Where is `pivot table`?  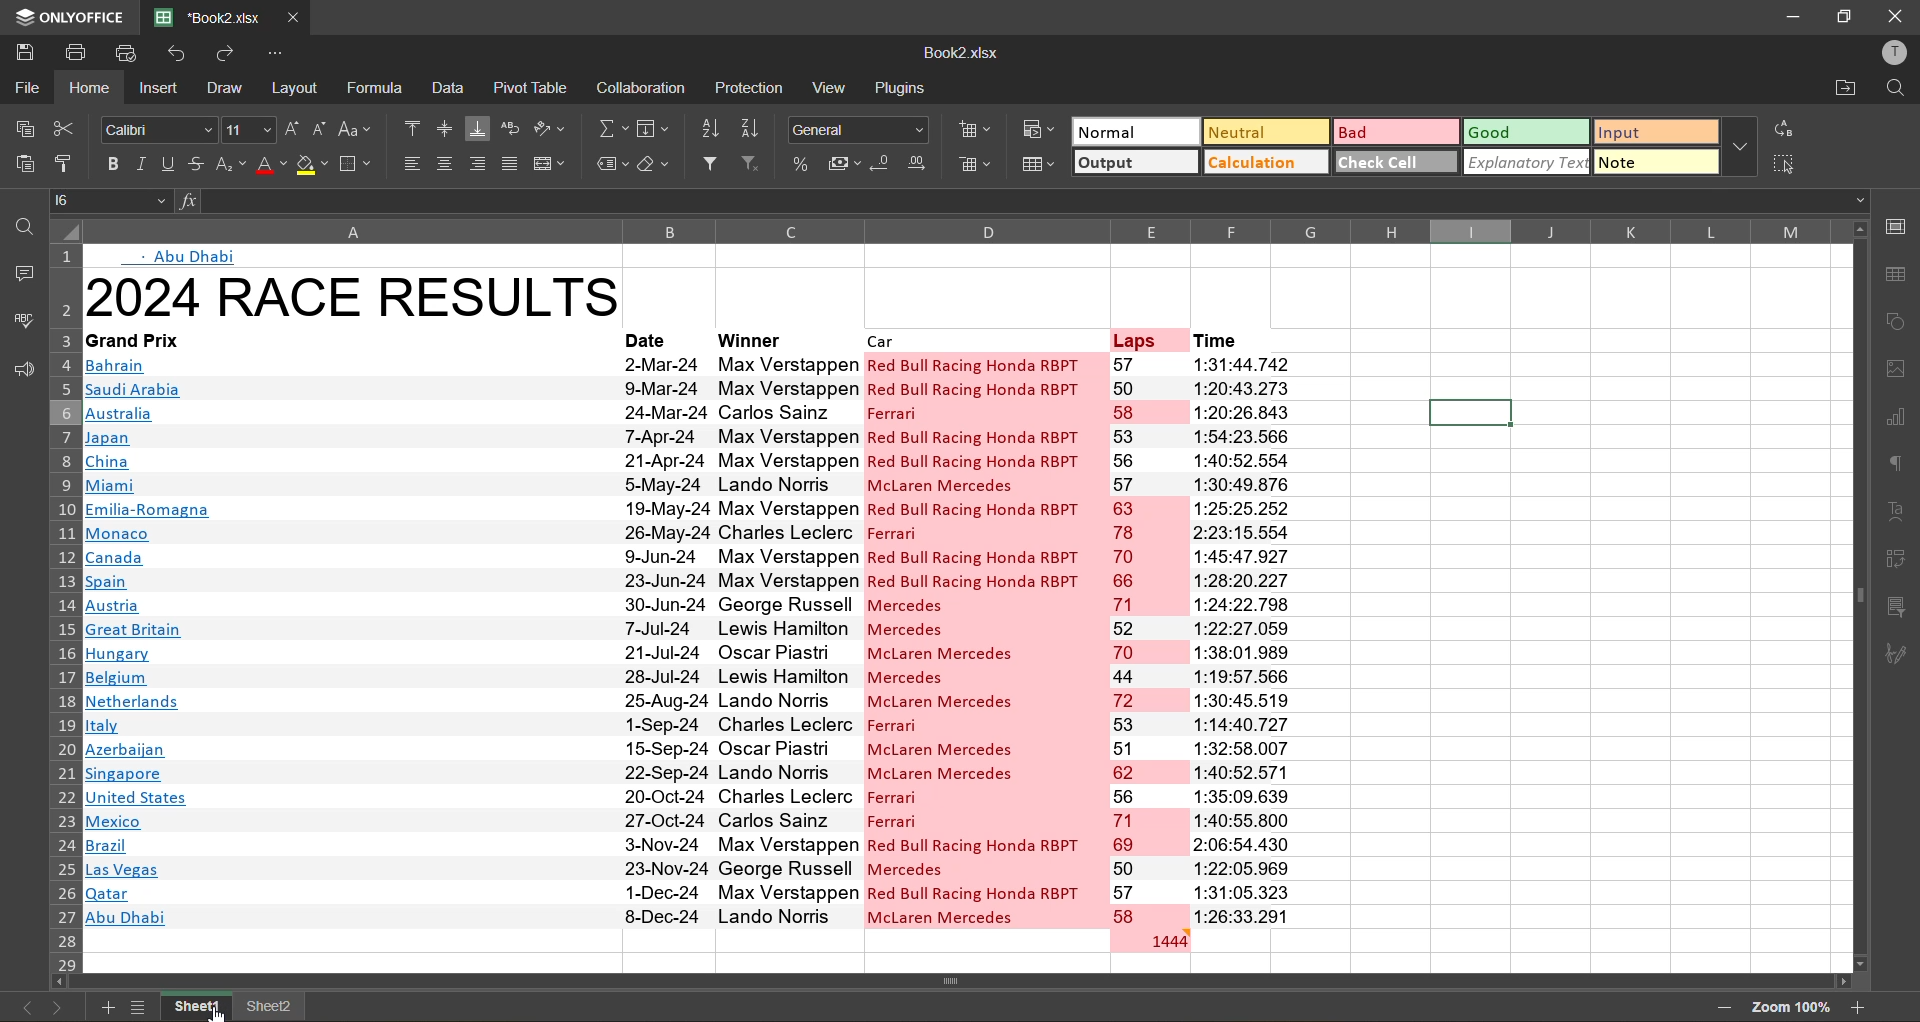
pivot table is located at coordinates (1898, 562).